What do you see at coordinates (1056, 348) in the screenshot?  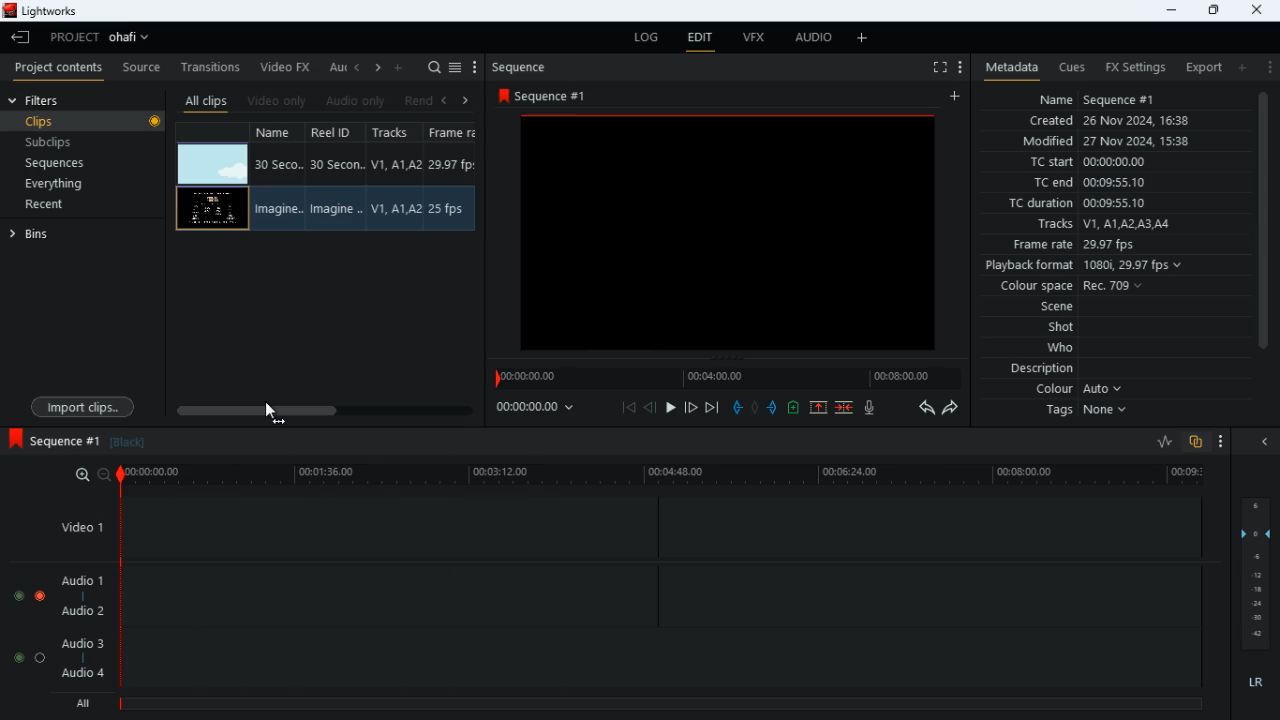 I see `who` at bounding box center [1056, 348].